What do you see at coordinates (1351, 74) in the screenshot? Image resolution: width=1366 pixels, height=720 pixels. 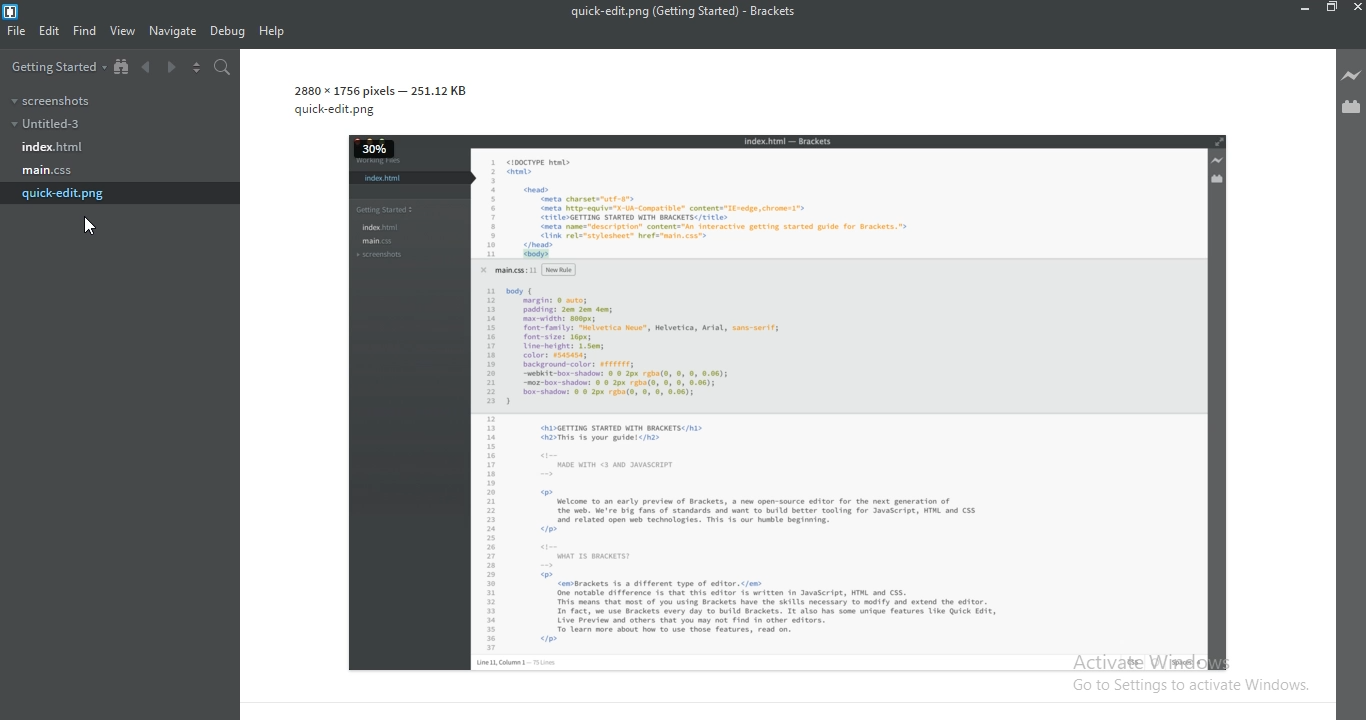 I see `livepreview` at bounding box center [1351, 74].